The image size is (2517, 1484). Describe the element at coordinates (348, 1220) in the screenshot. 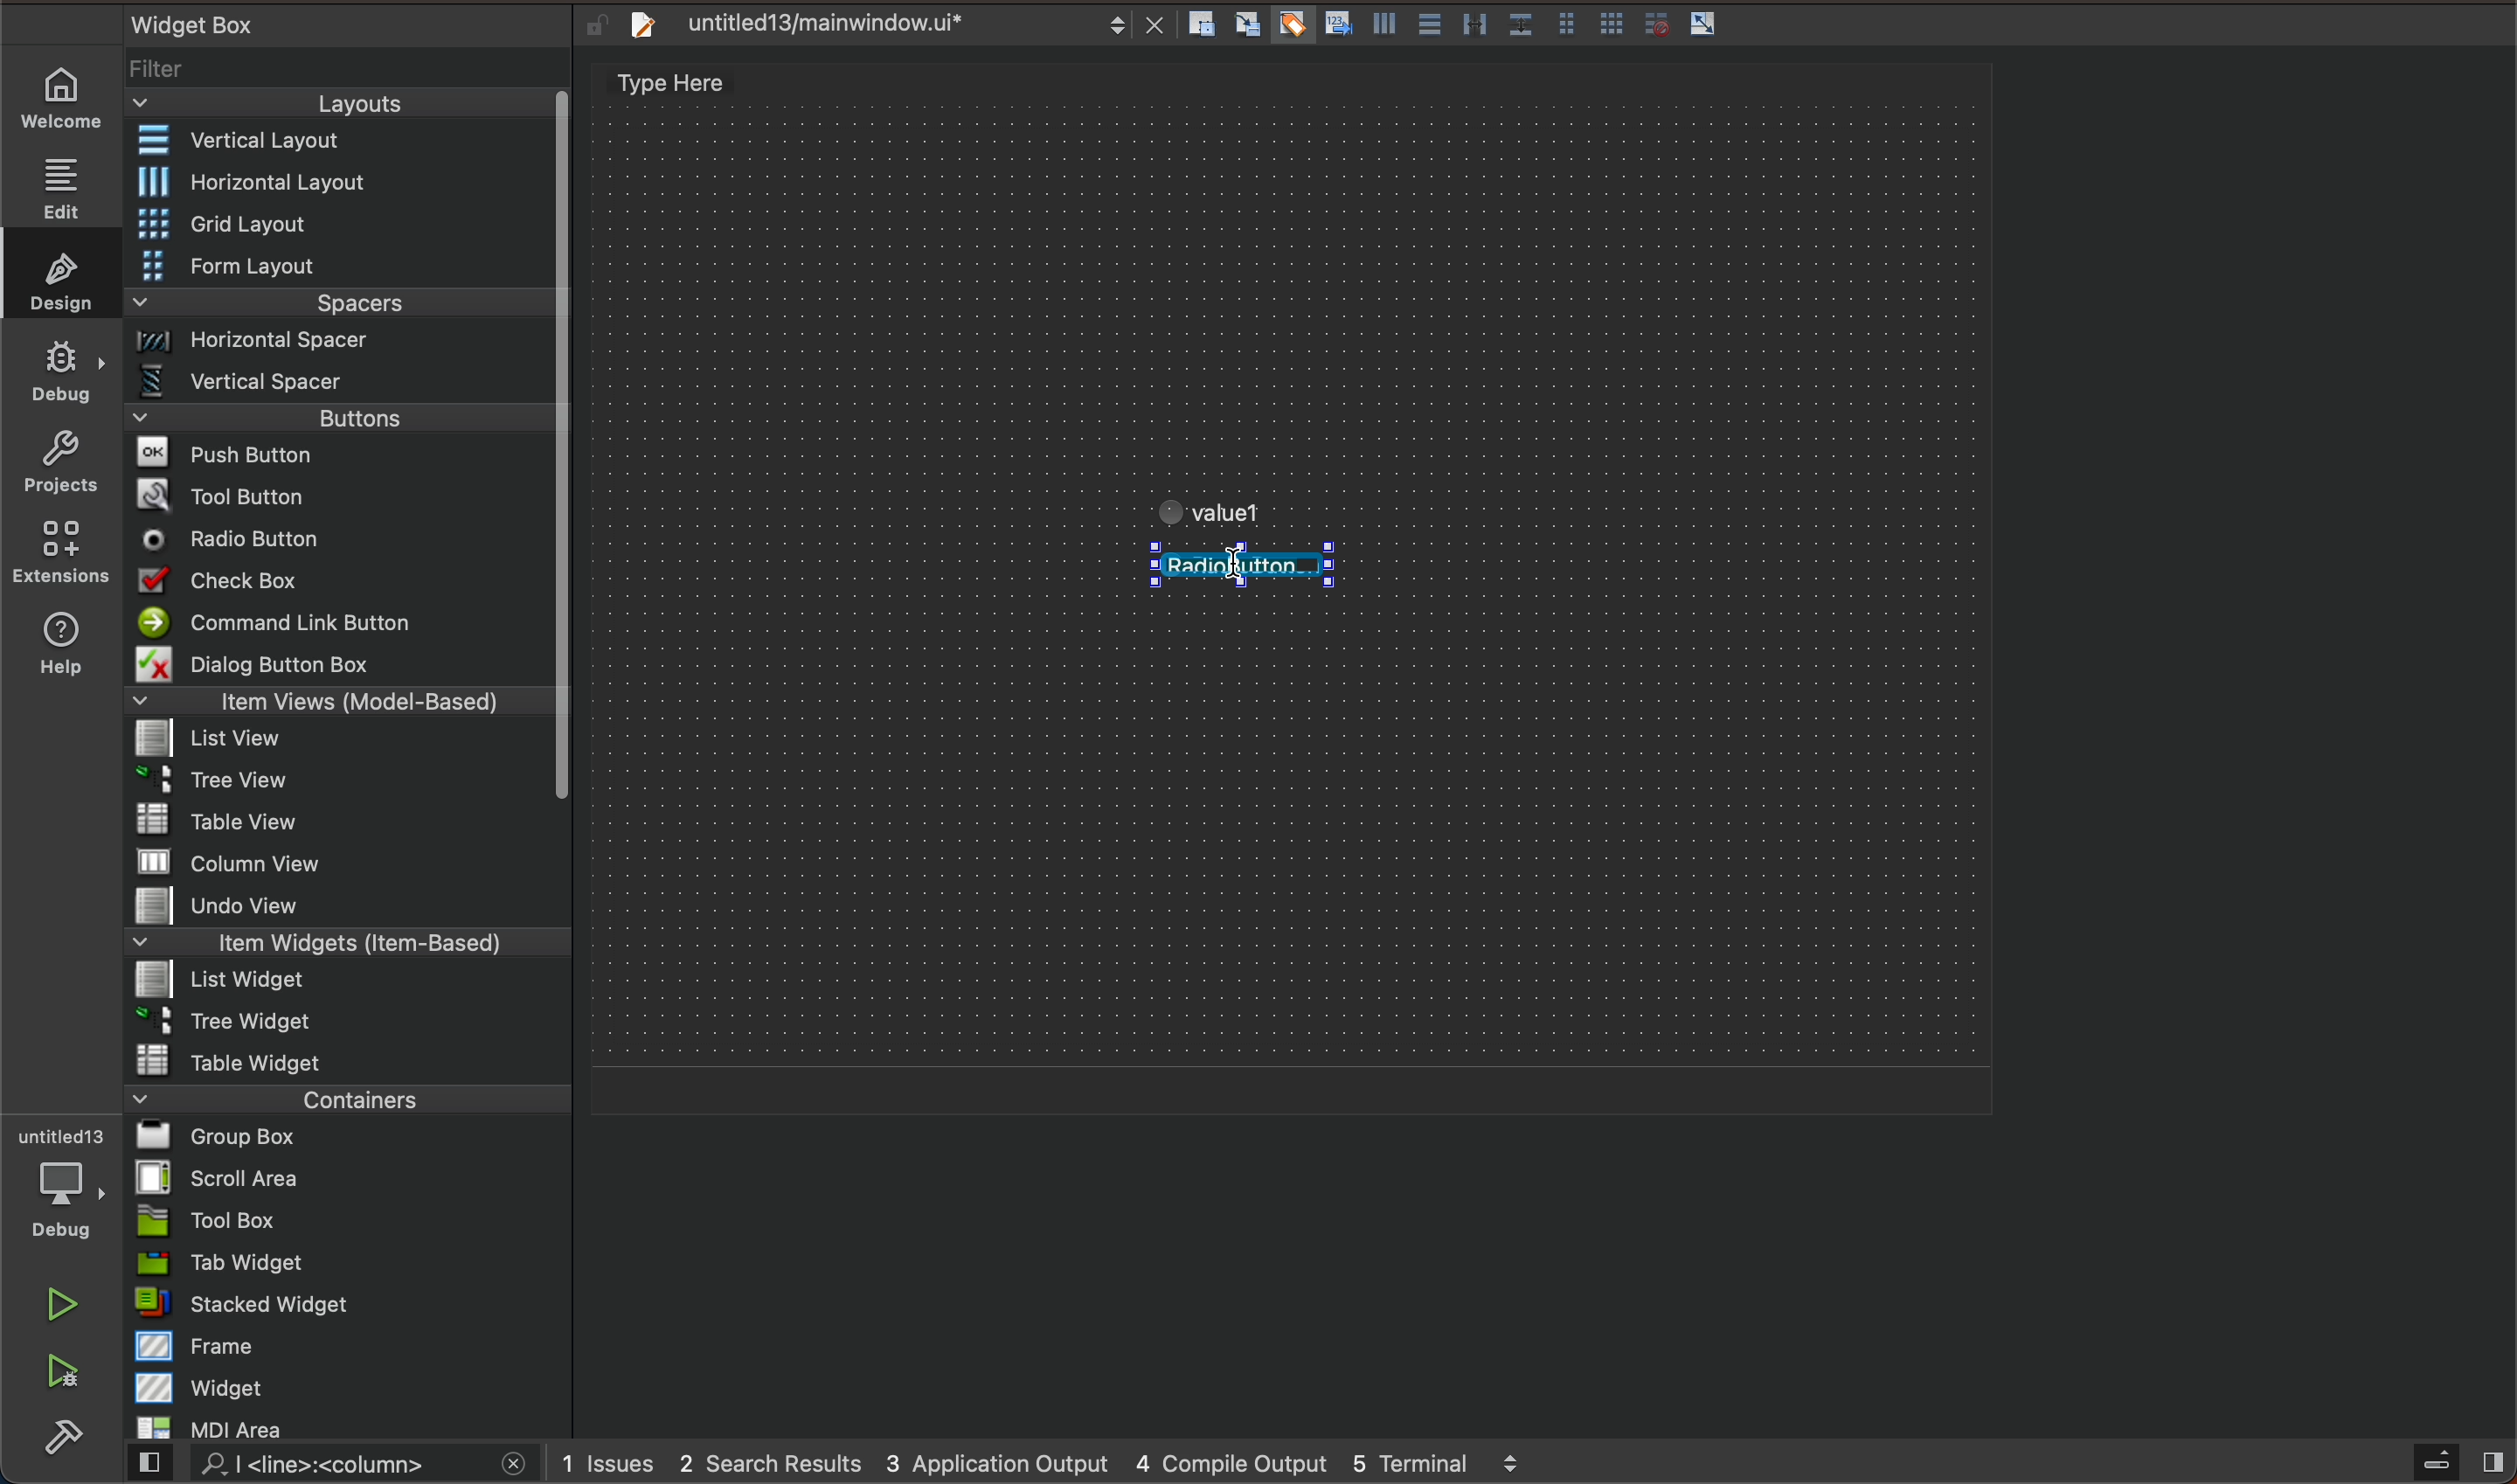

I see `tool box` at that location.